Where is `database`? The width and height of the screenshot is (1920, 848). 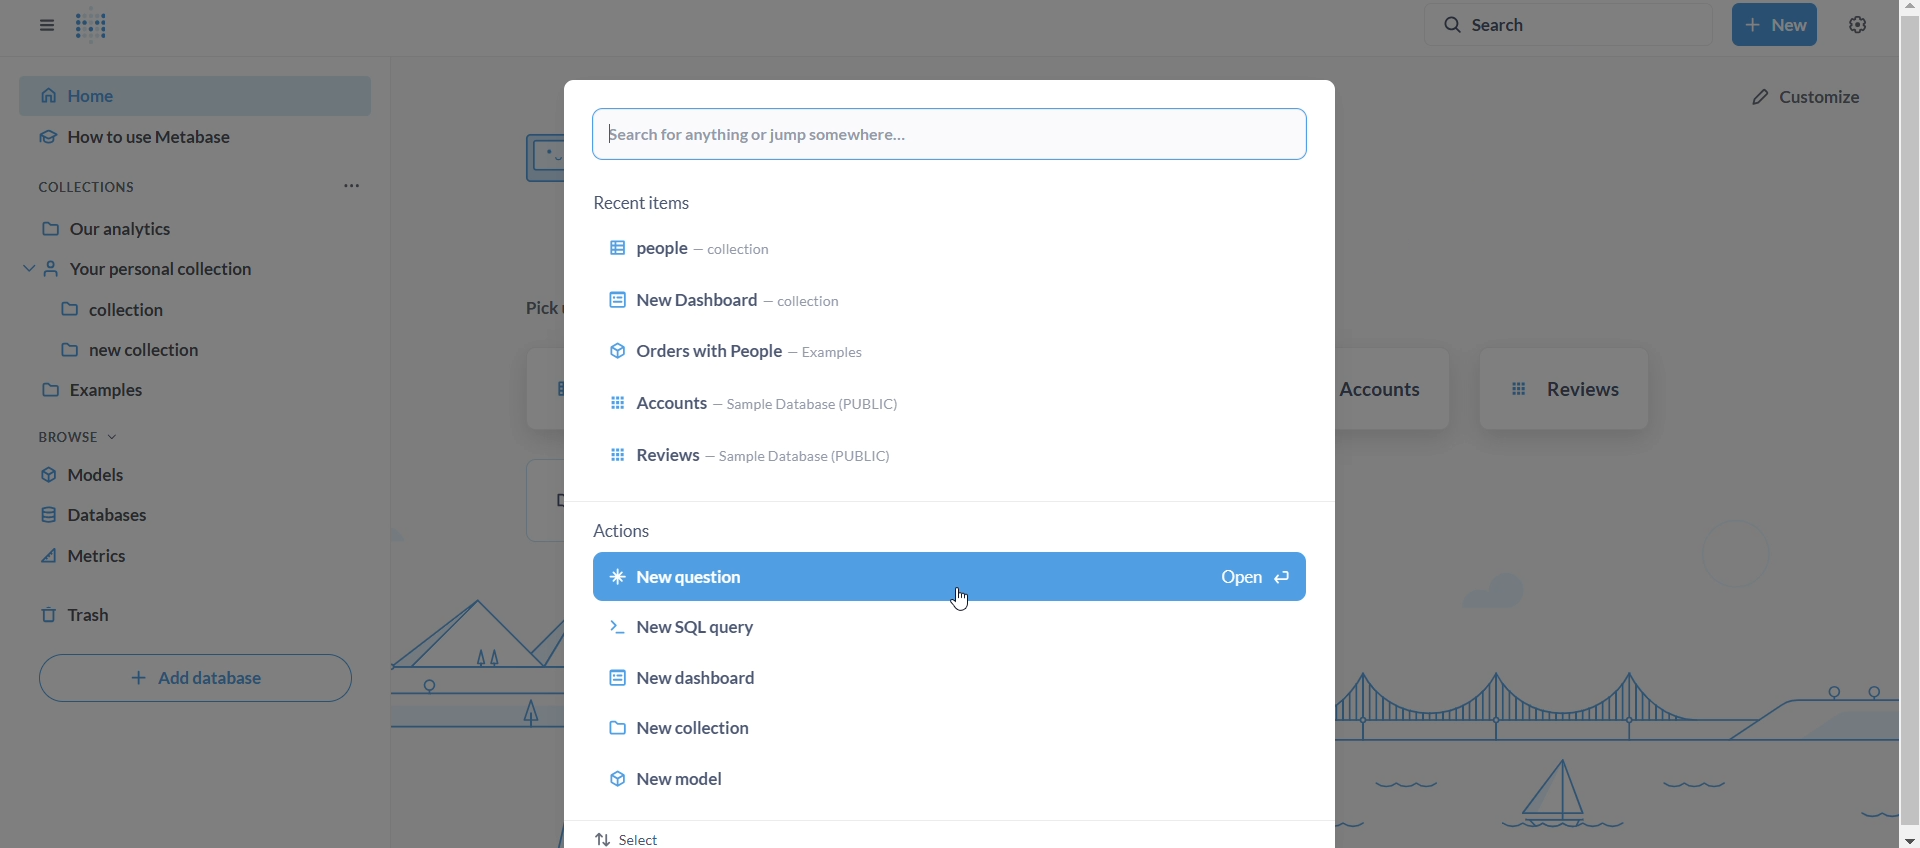
database is located at coordinates (198, 514).